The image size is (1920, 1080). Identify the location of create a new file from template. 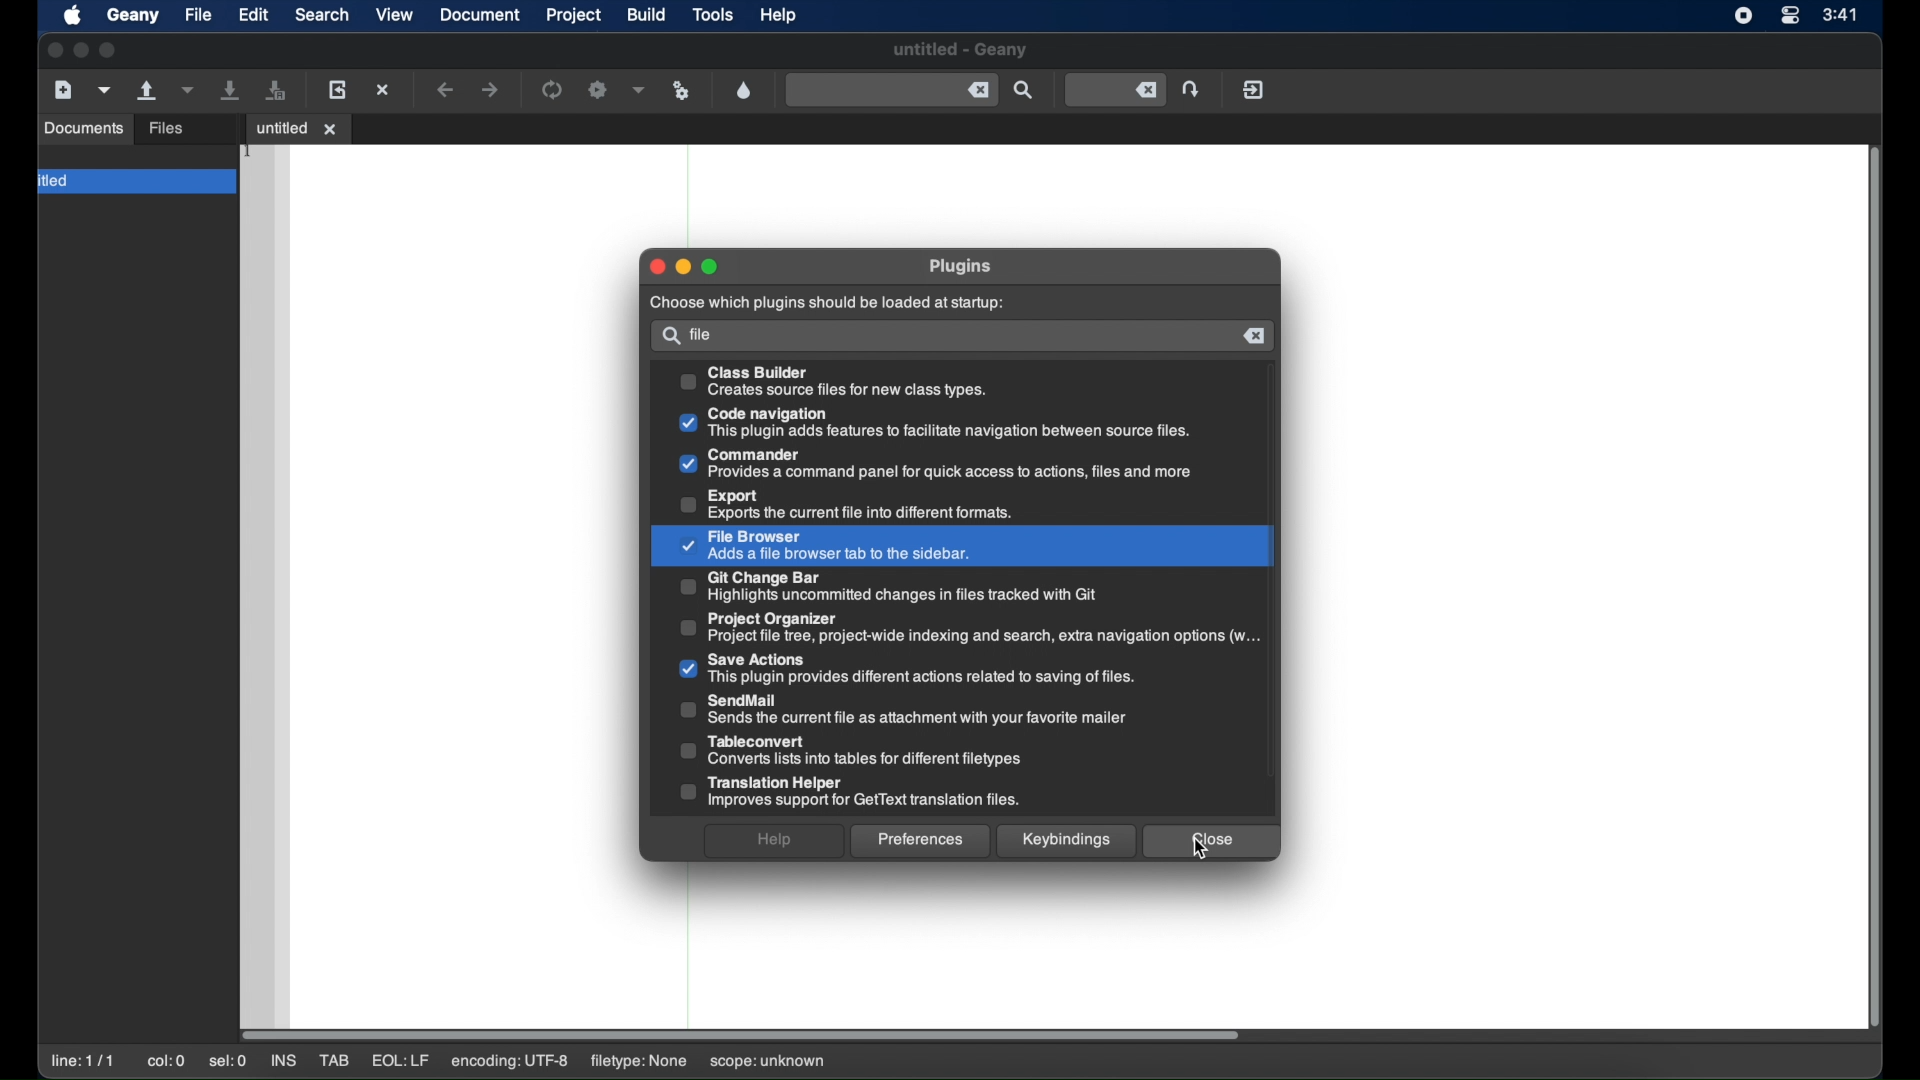
(105, 91).